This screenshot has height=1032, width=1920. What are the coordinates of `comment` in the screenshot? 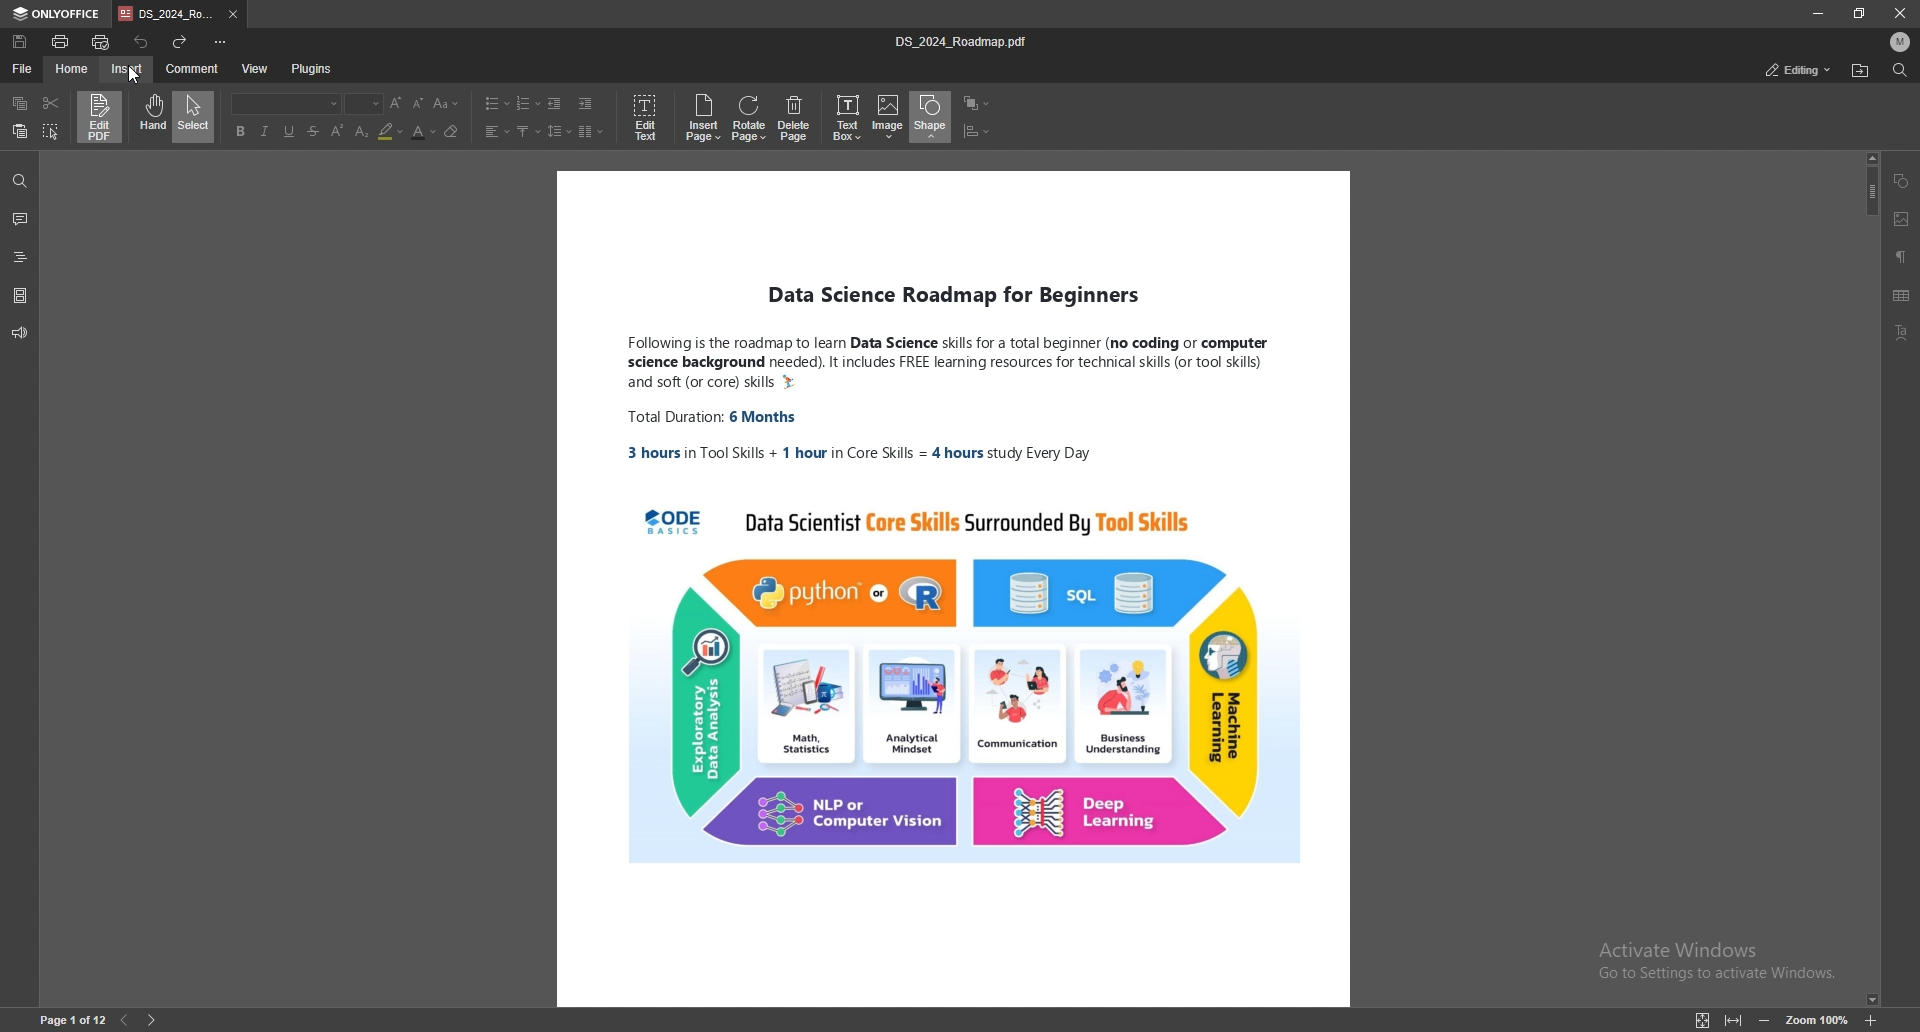 It's located at (192, 68).